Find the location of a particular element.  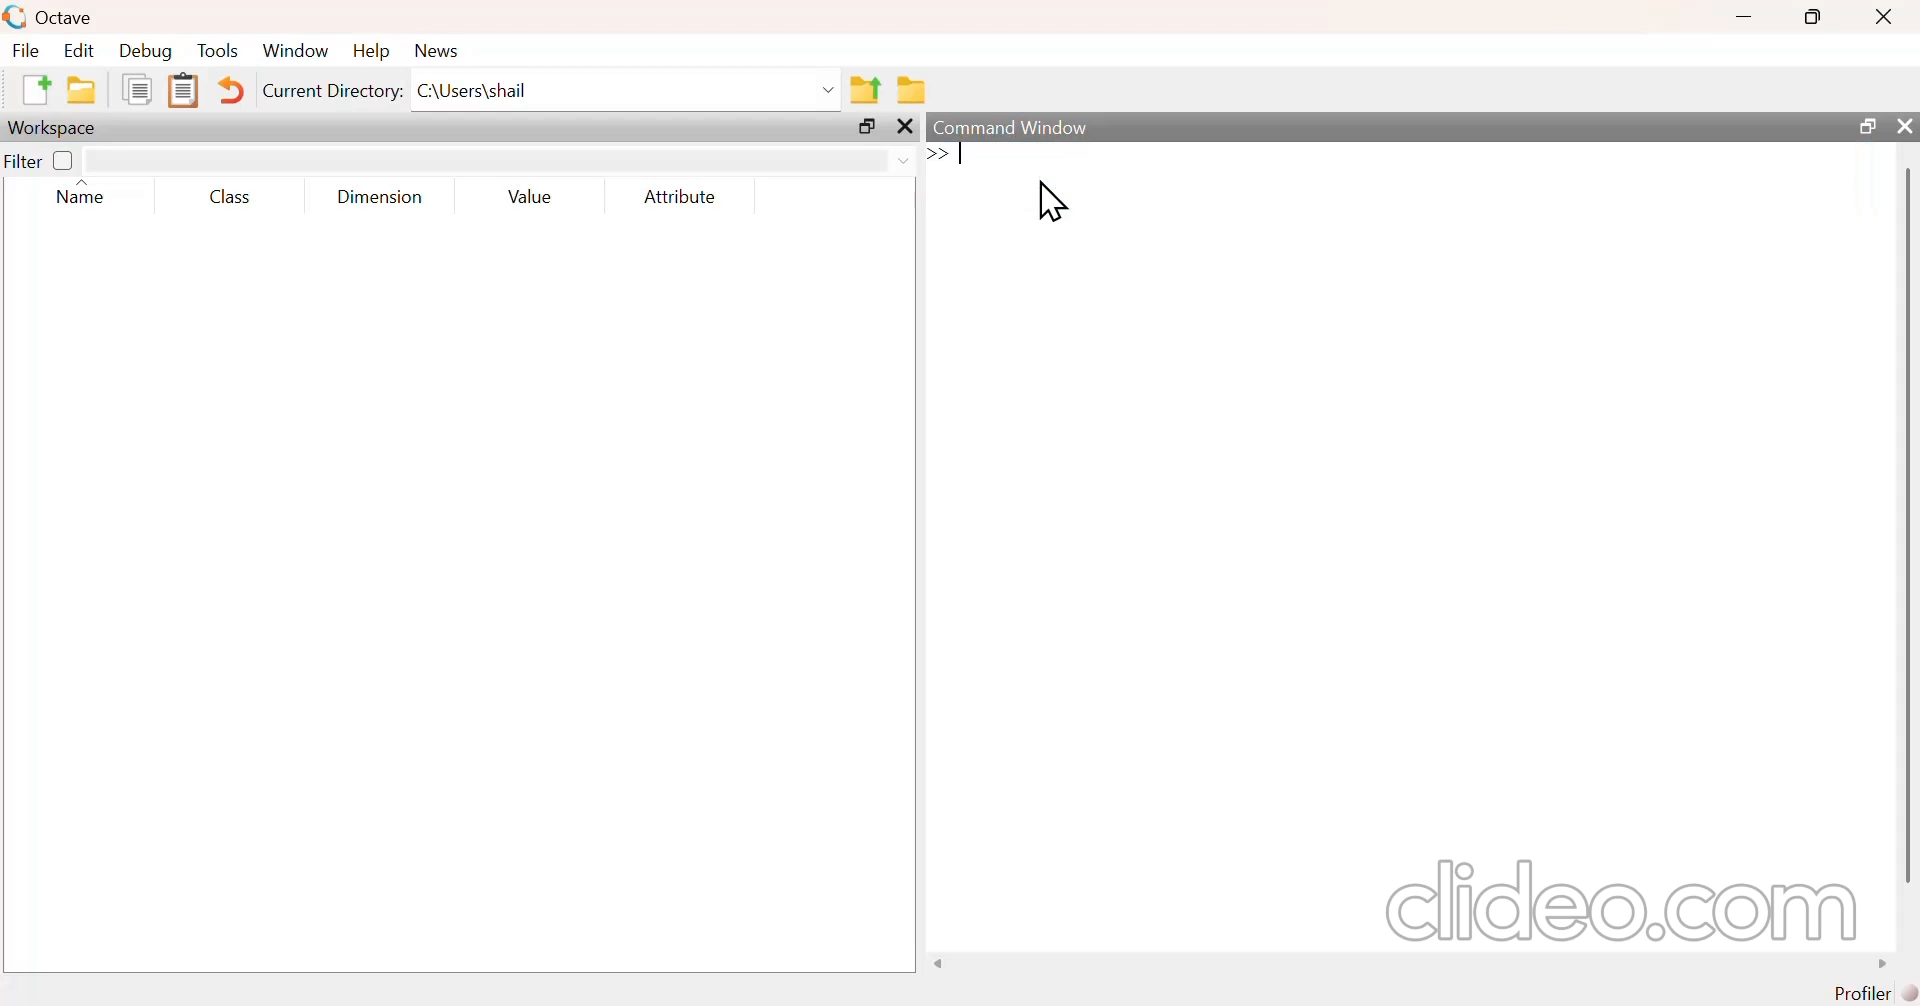

close is located at coordinates (1906, 127).